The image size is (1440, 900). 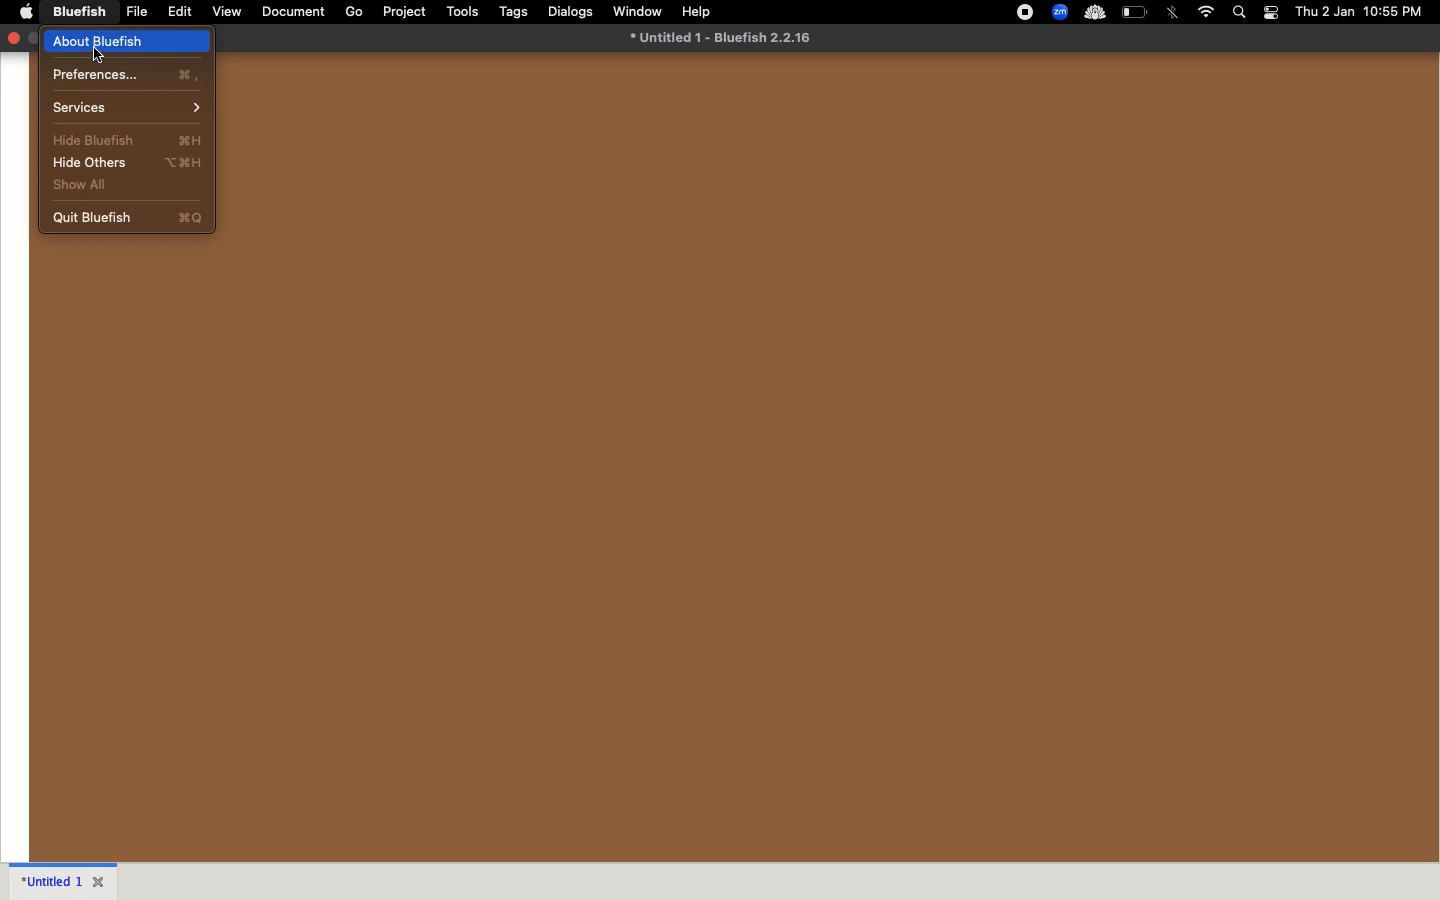 What do you see at coordinates (353, 12) in the screenshot?
I see `go` at bounding box center [353, 12].